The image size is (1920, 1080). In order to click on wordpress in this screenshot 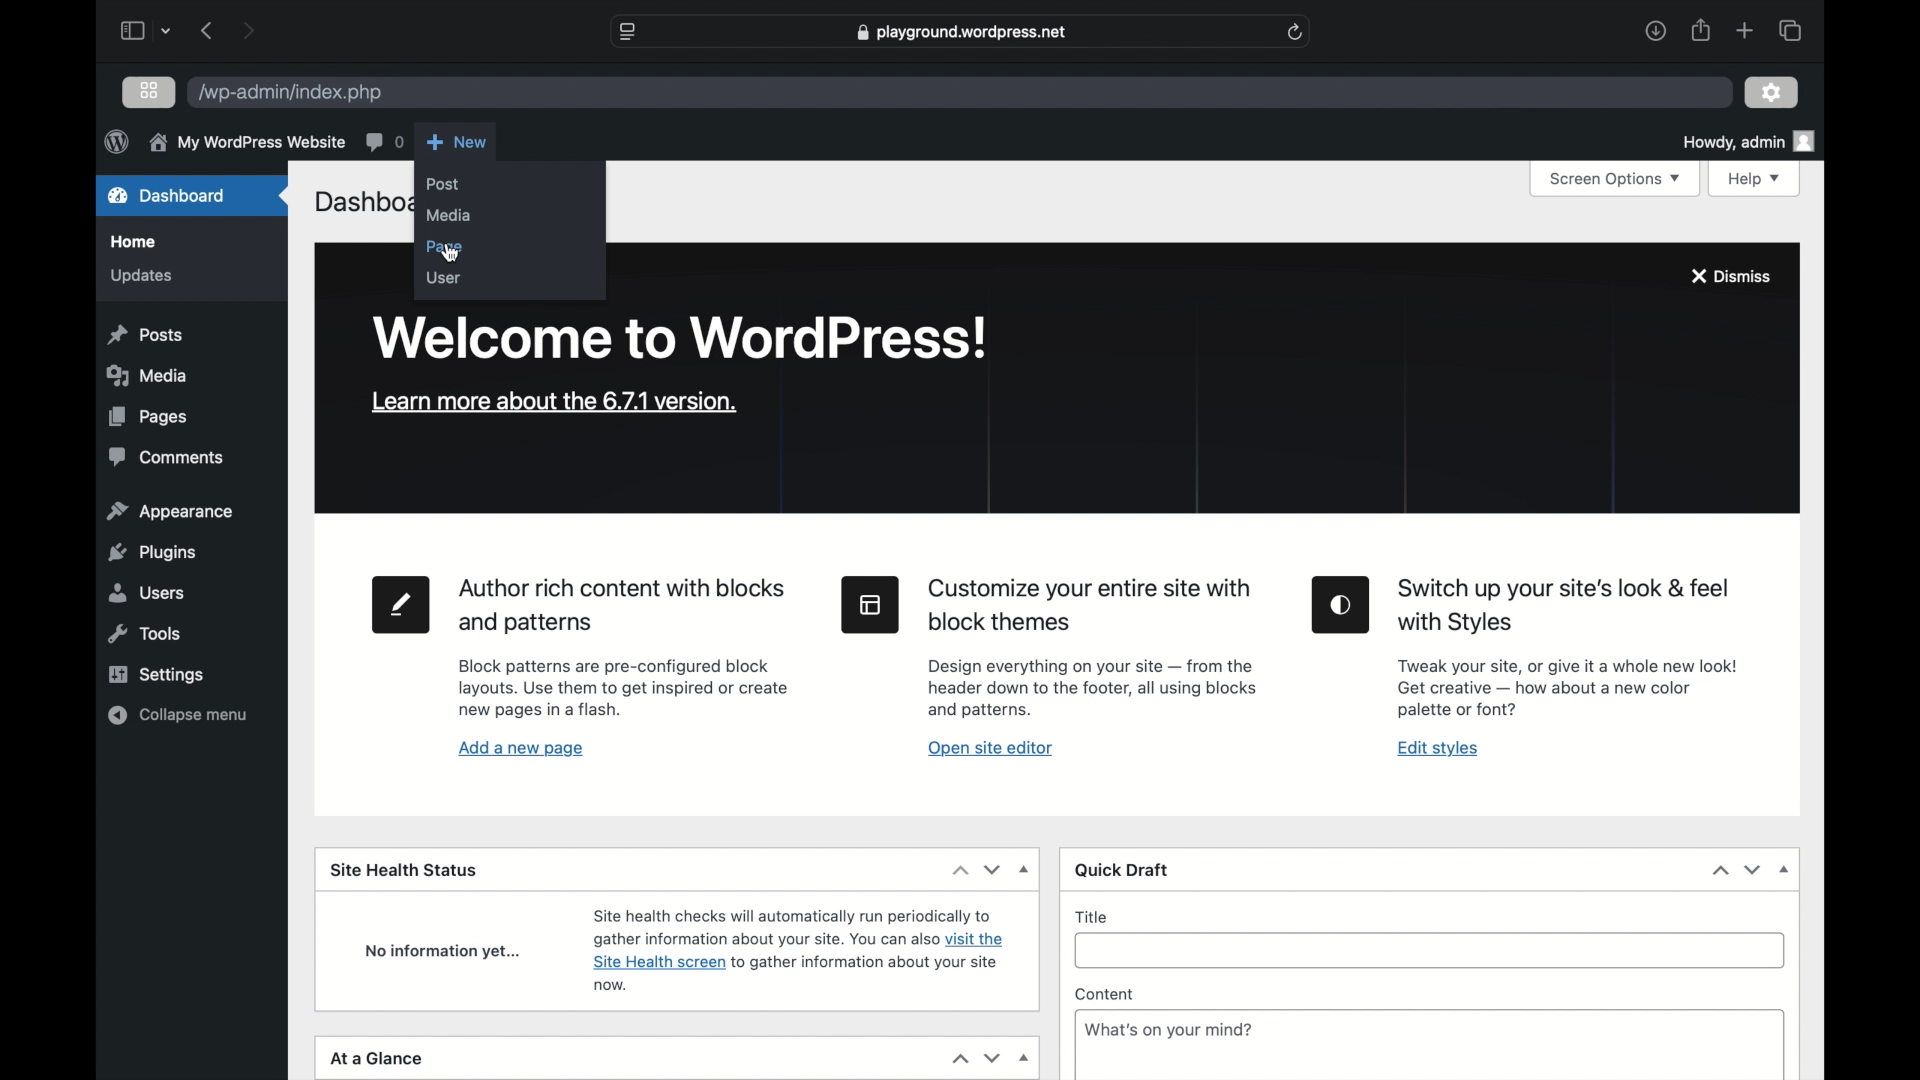, I will do `click(116, 141)`.